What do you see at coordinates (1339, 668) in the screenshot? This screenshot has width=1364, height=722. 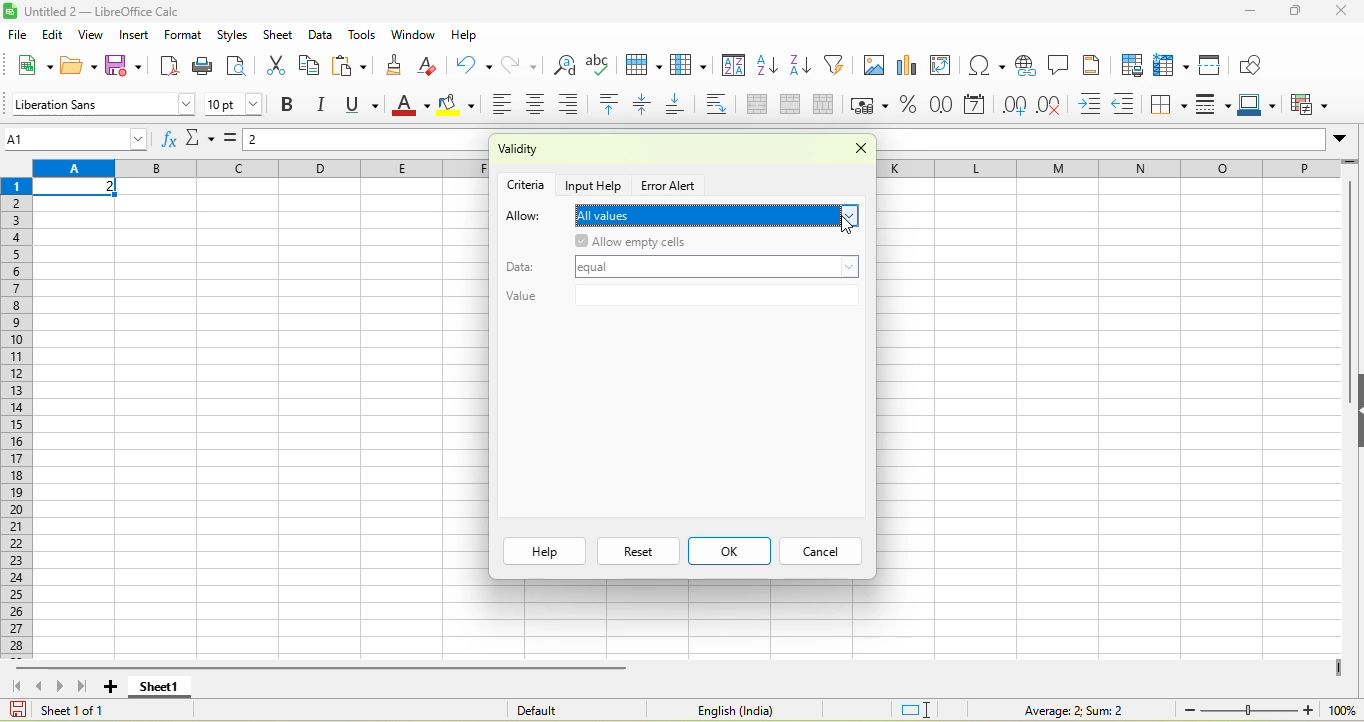 I see `drag to view more columns` at bounding box center [1339, 668].